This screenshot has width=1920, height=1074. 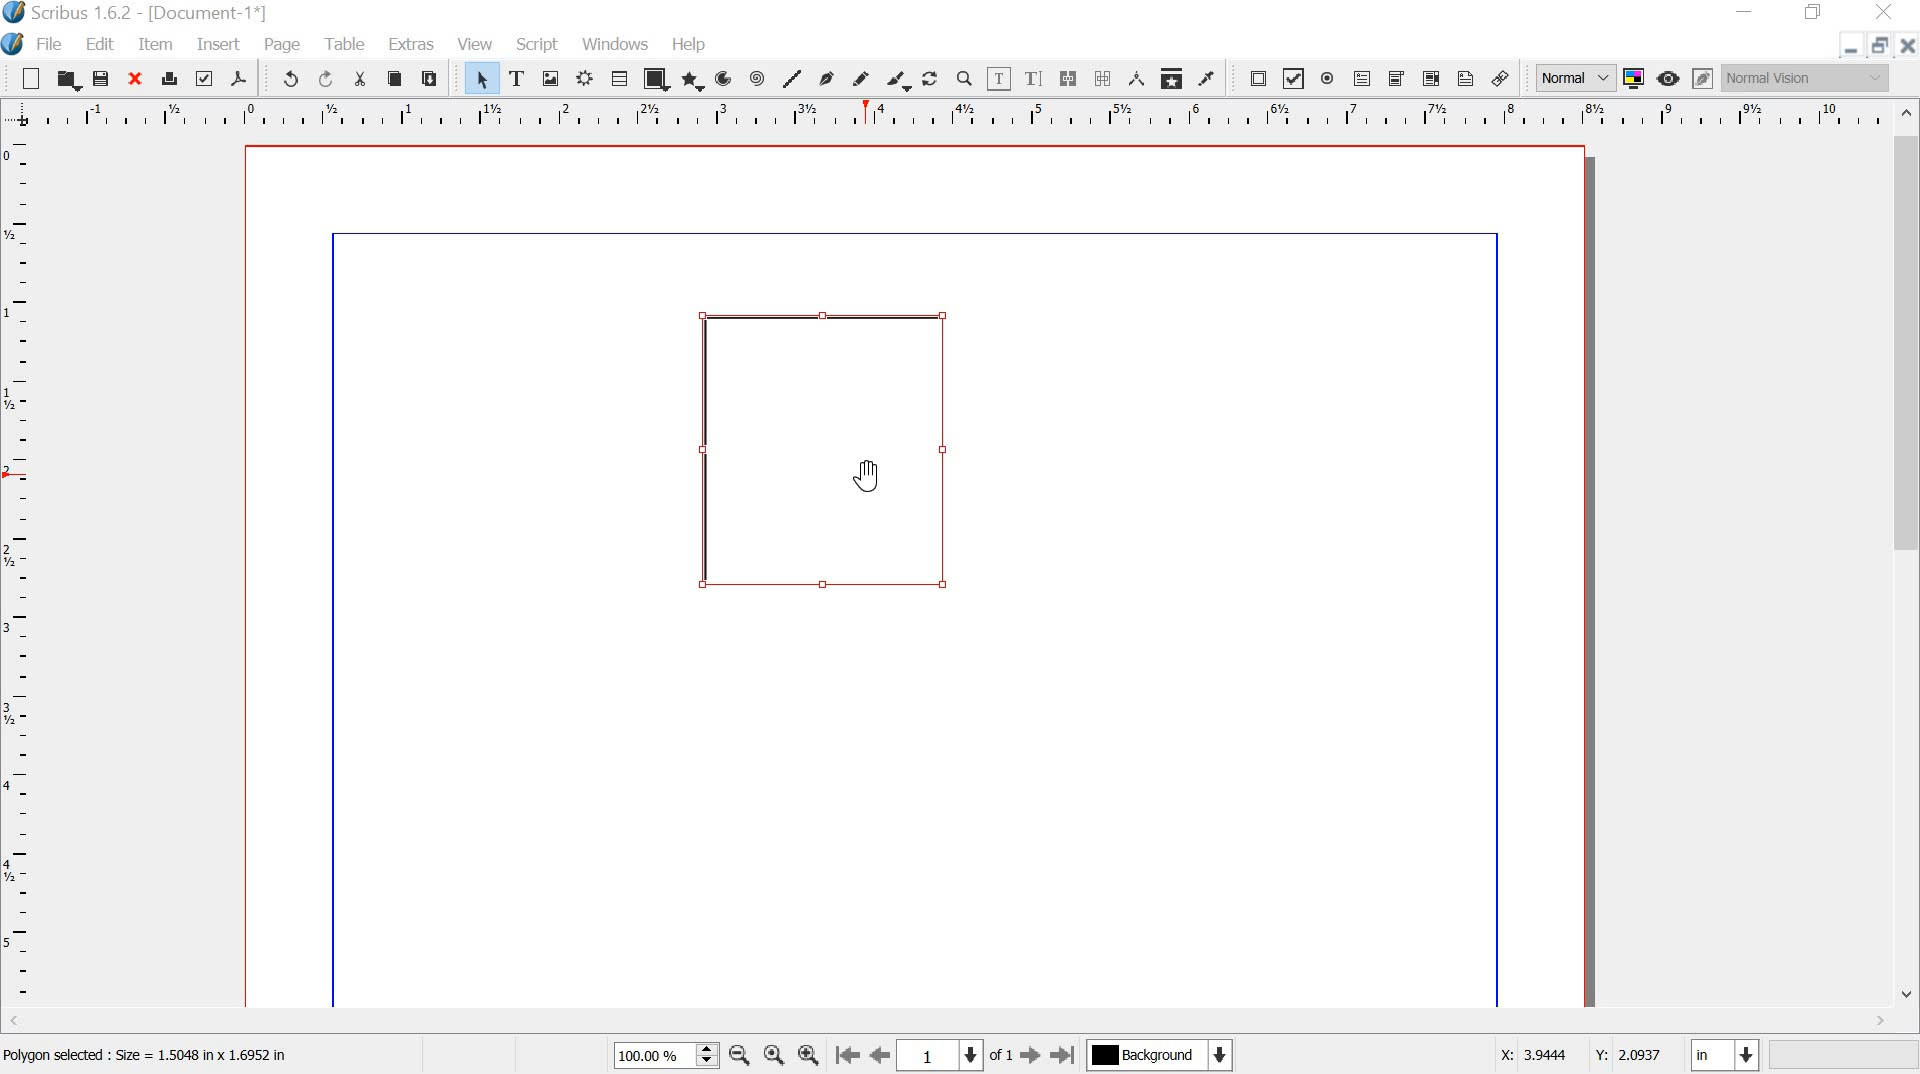 What do you see at coordinates (931, 81) in the screenshot?
I see `rotate item` at bounding box center [931, 81].